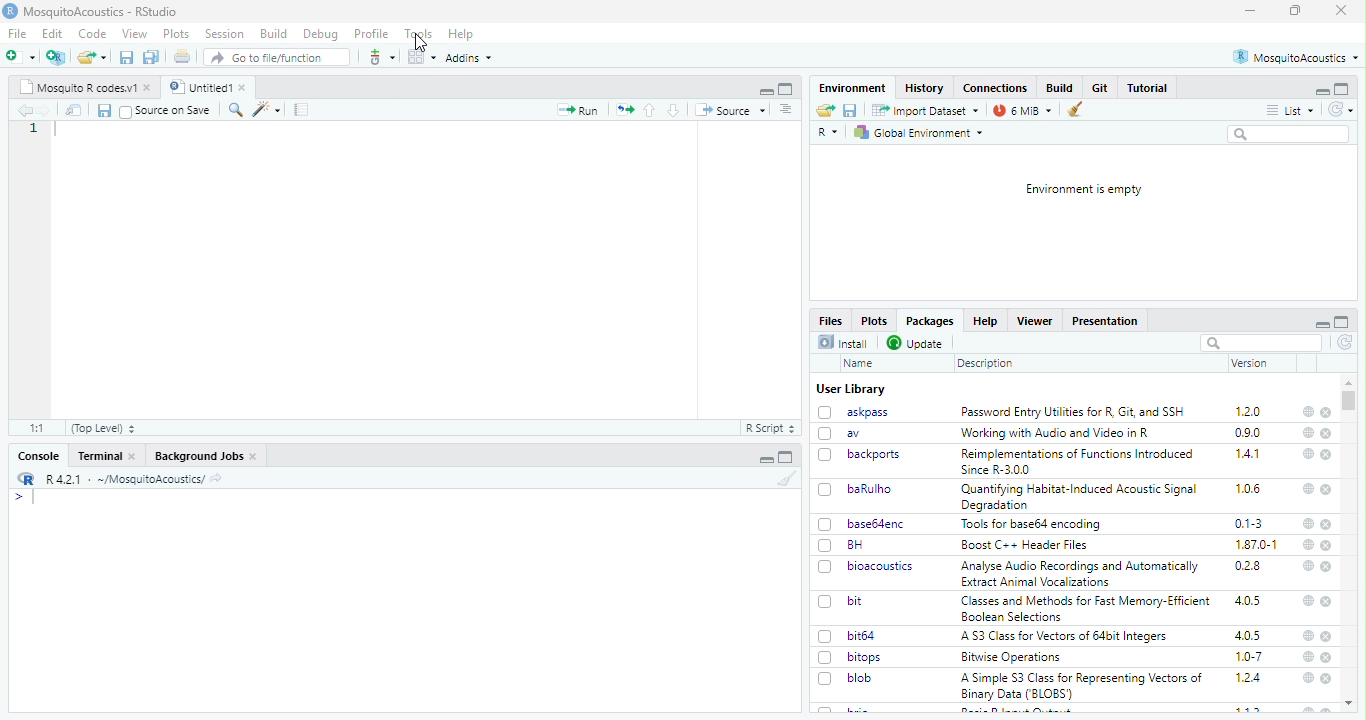  Describe the element at coordinates (1248, 489) in the screenshot. I see `106` at that location.